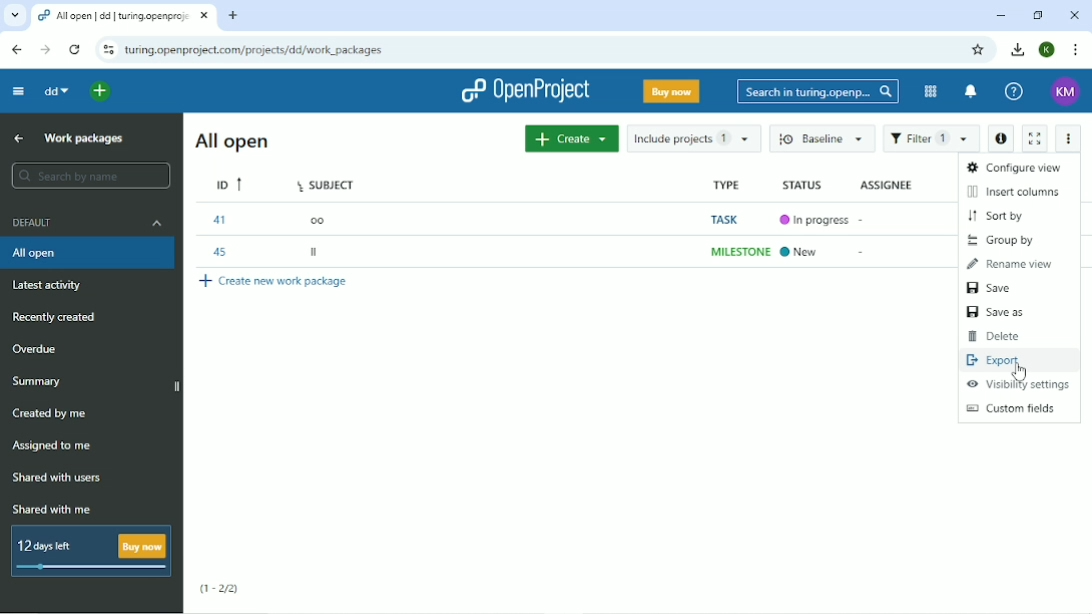  Describe the element at coordinates (35, 349) in the screenshot. I see `Overdue` at that location.